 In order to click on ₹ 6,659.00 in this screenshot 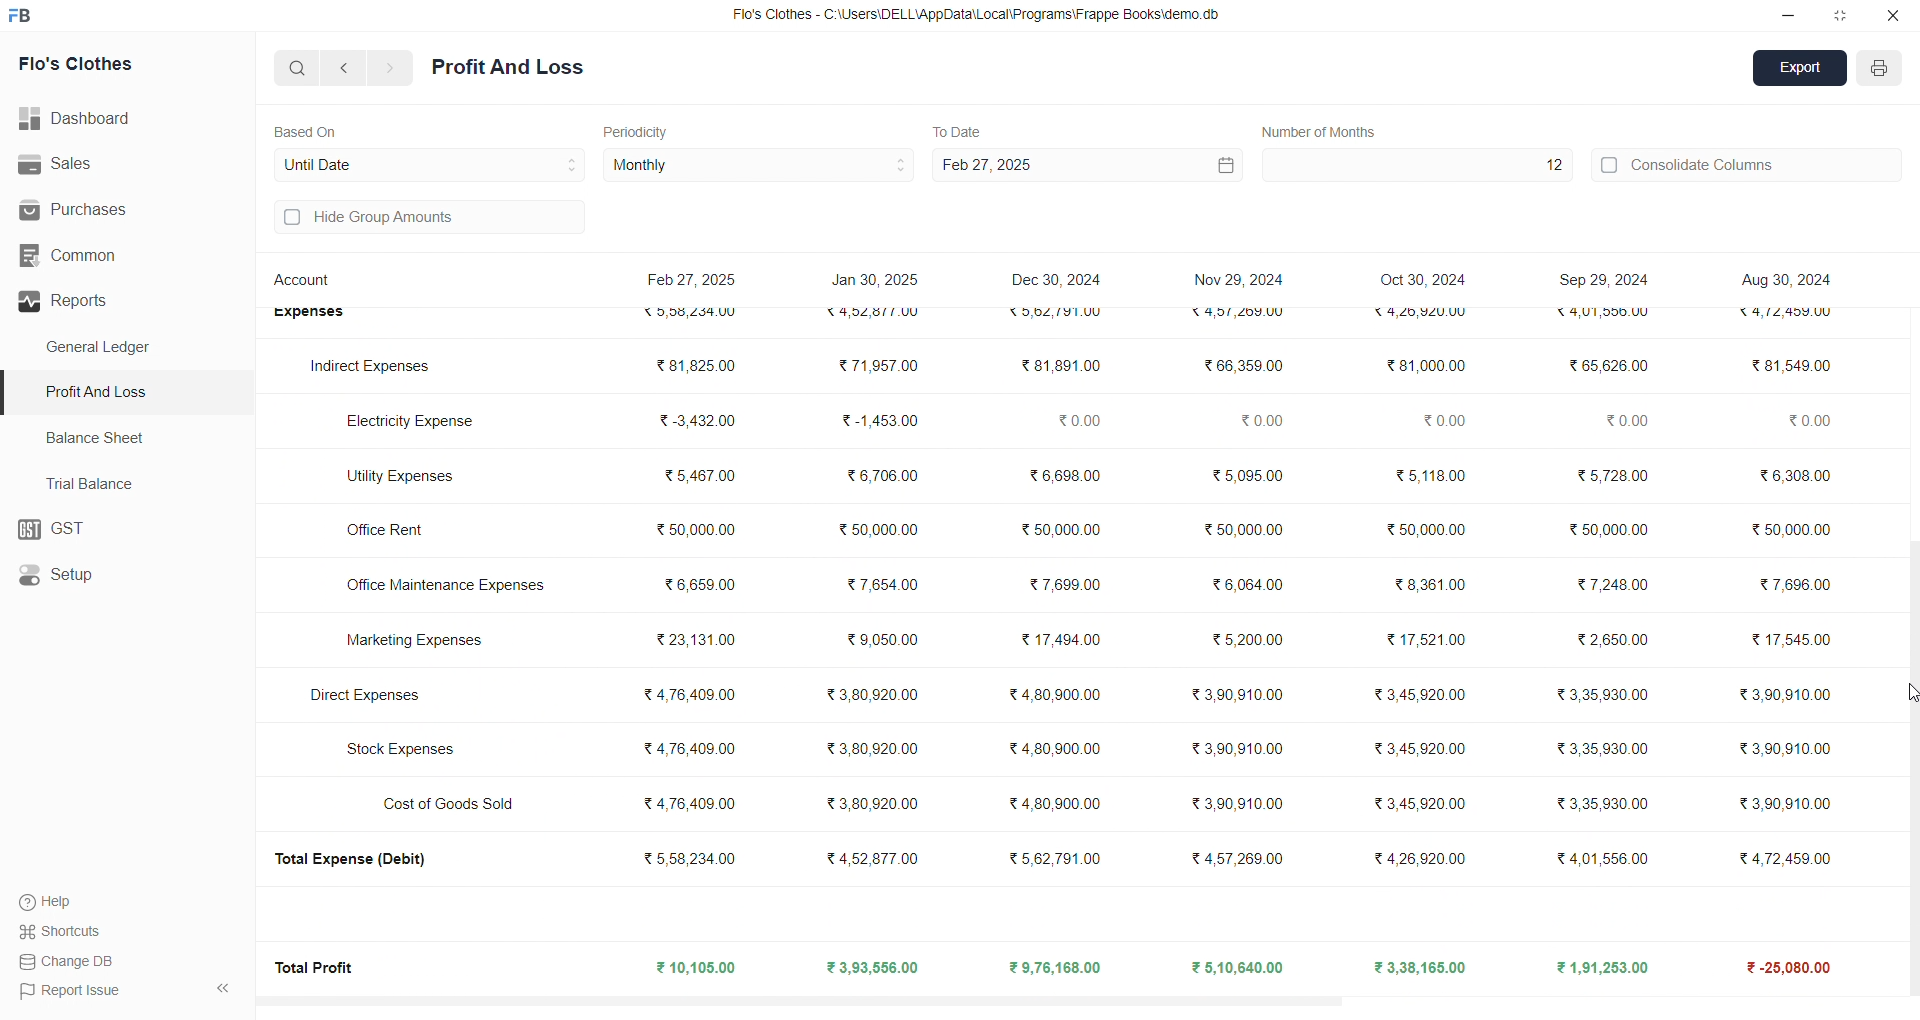, I will do `click(697, 582)`.